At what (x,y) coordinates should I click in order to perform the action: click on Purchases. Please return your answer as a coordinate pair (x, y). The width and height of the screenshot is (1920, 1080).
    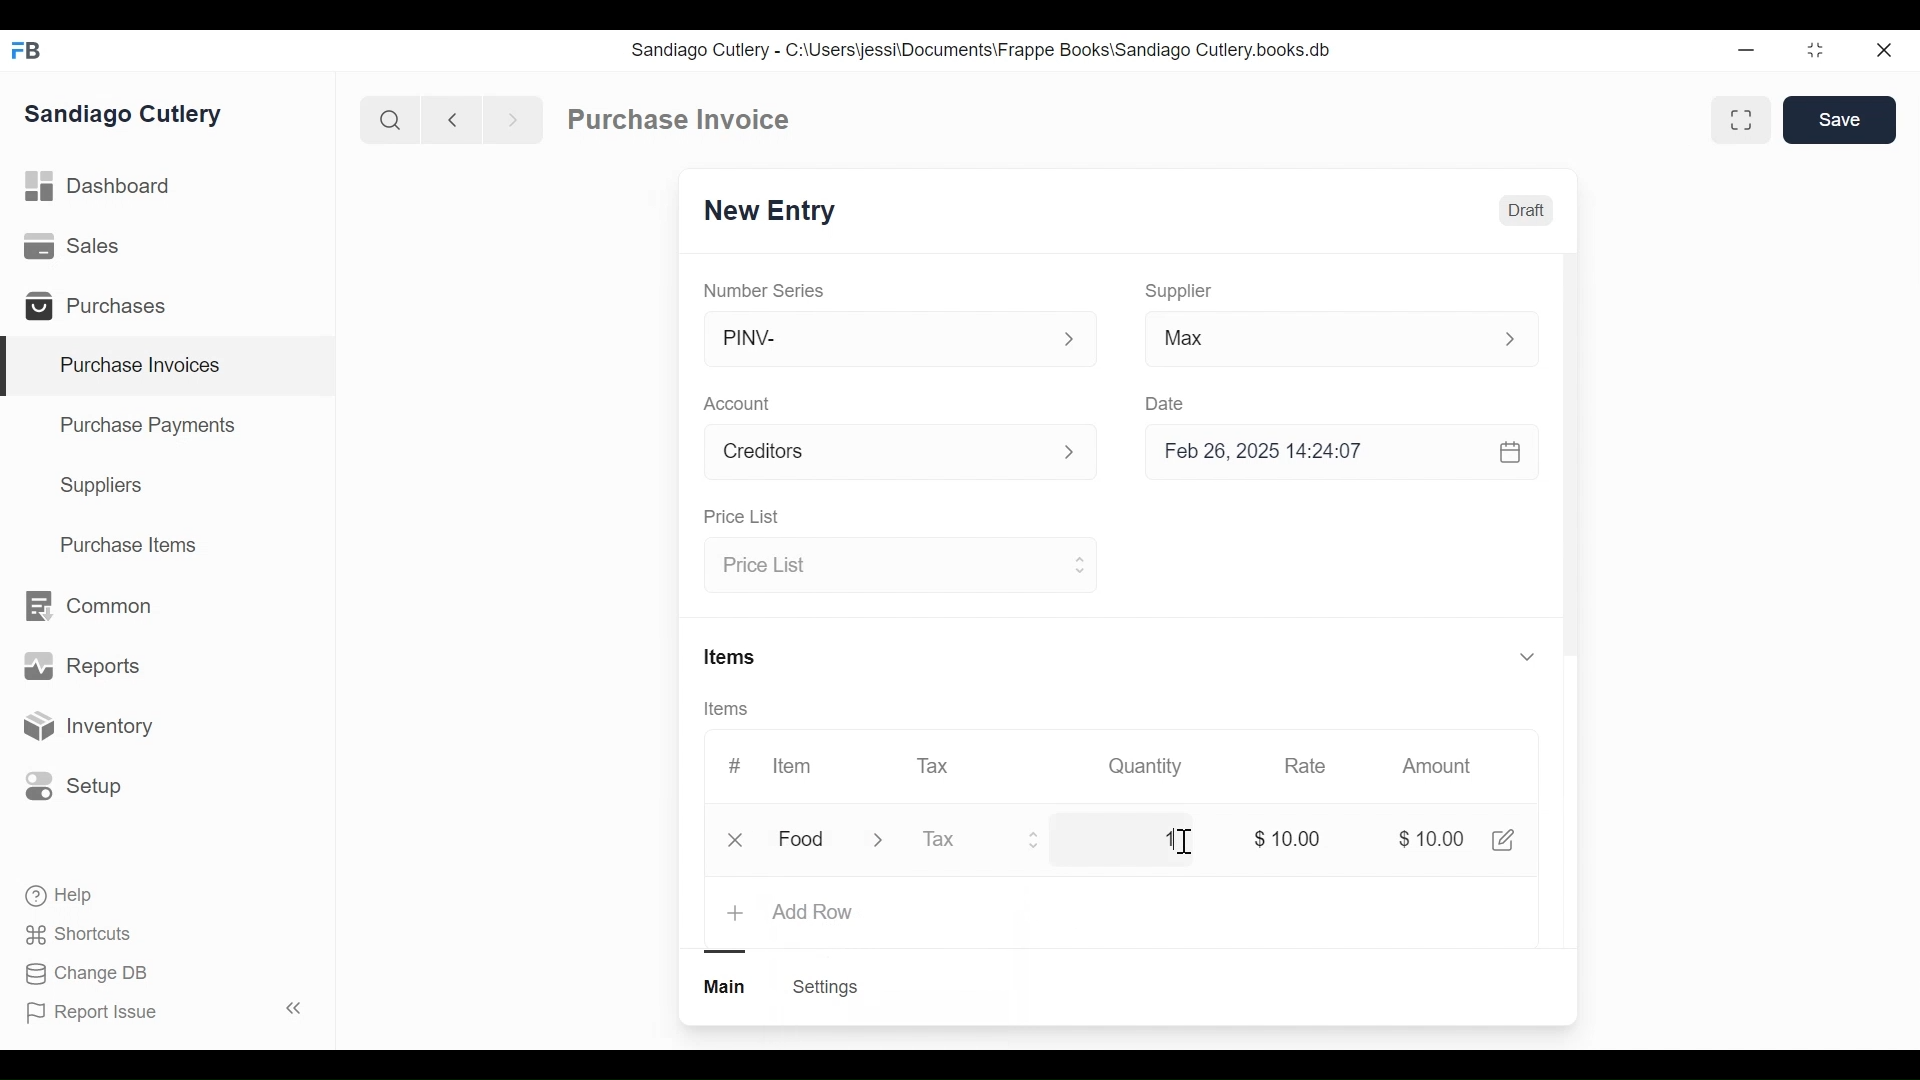
    Looking at the image, I should click on (104, 309).